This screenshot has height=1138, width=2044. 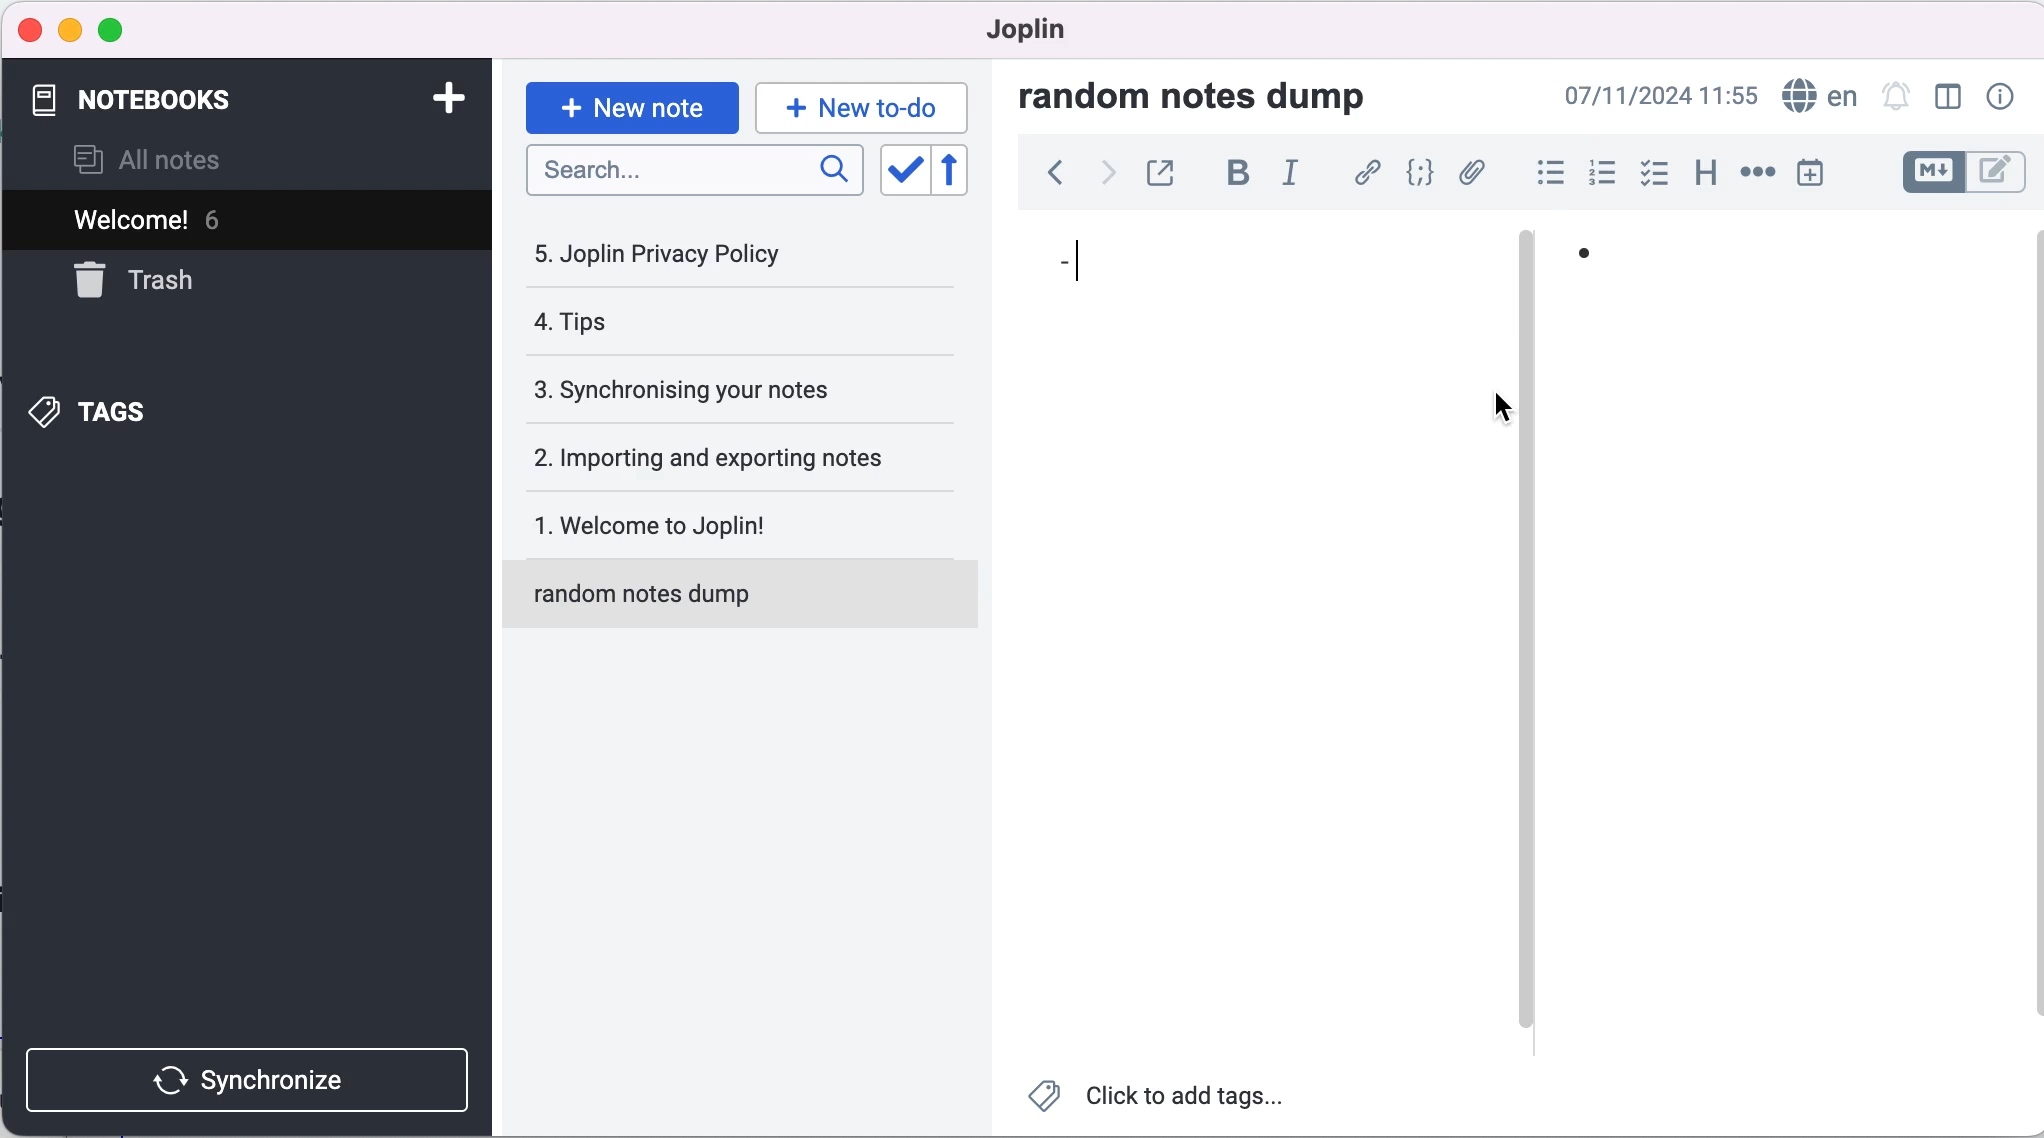 What do you see at coordinates (630, 105) in the screenshot?
I see `new note` at bounding box center [630, 105].